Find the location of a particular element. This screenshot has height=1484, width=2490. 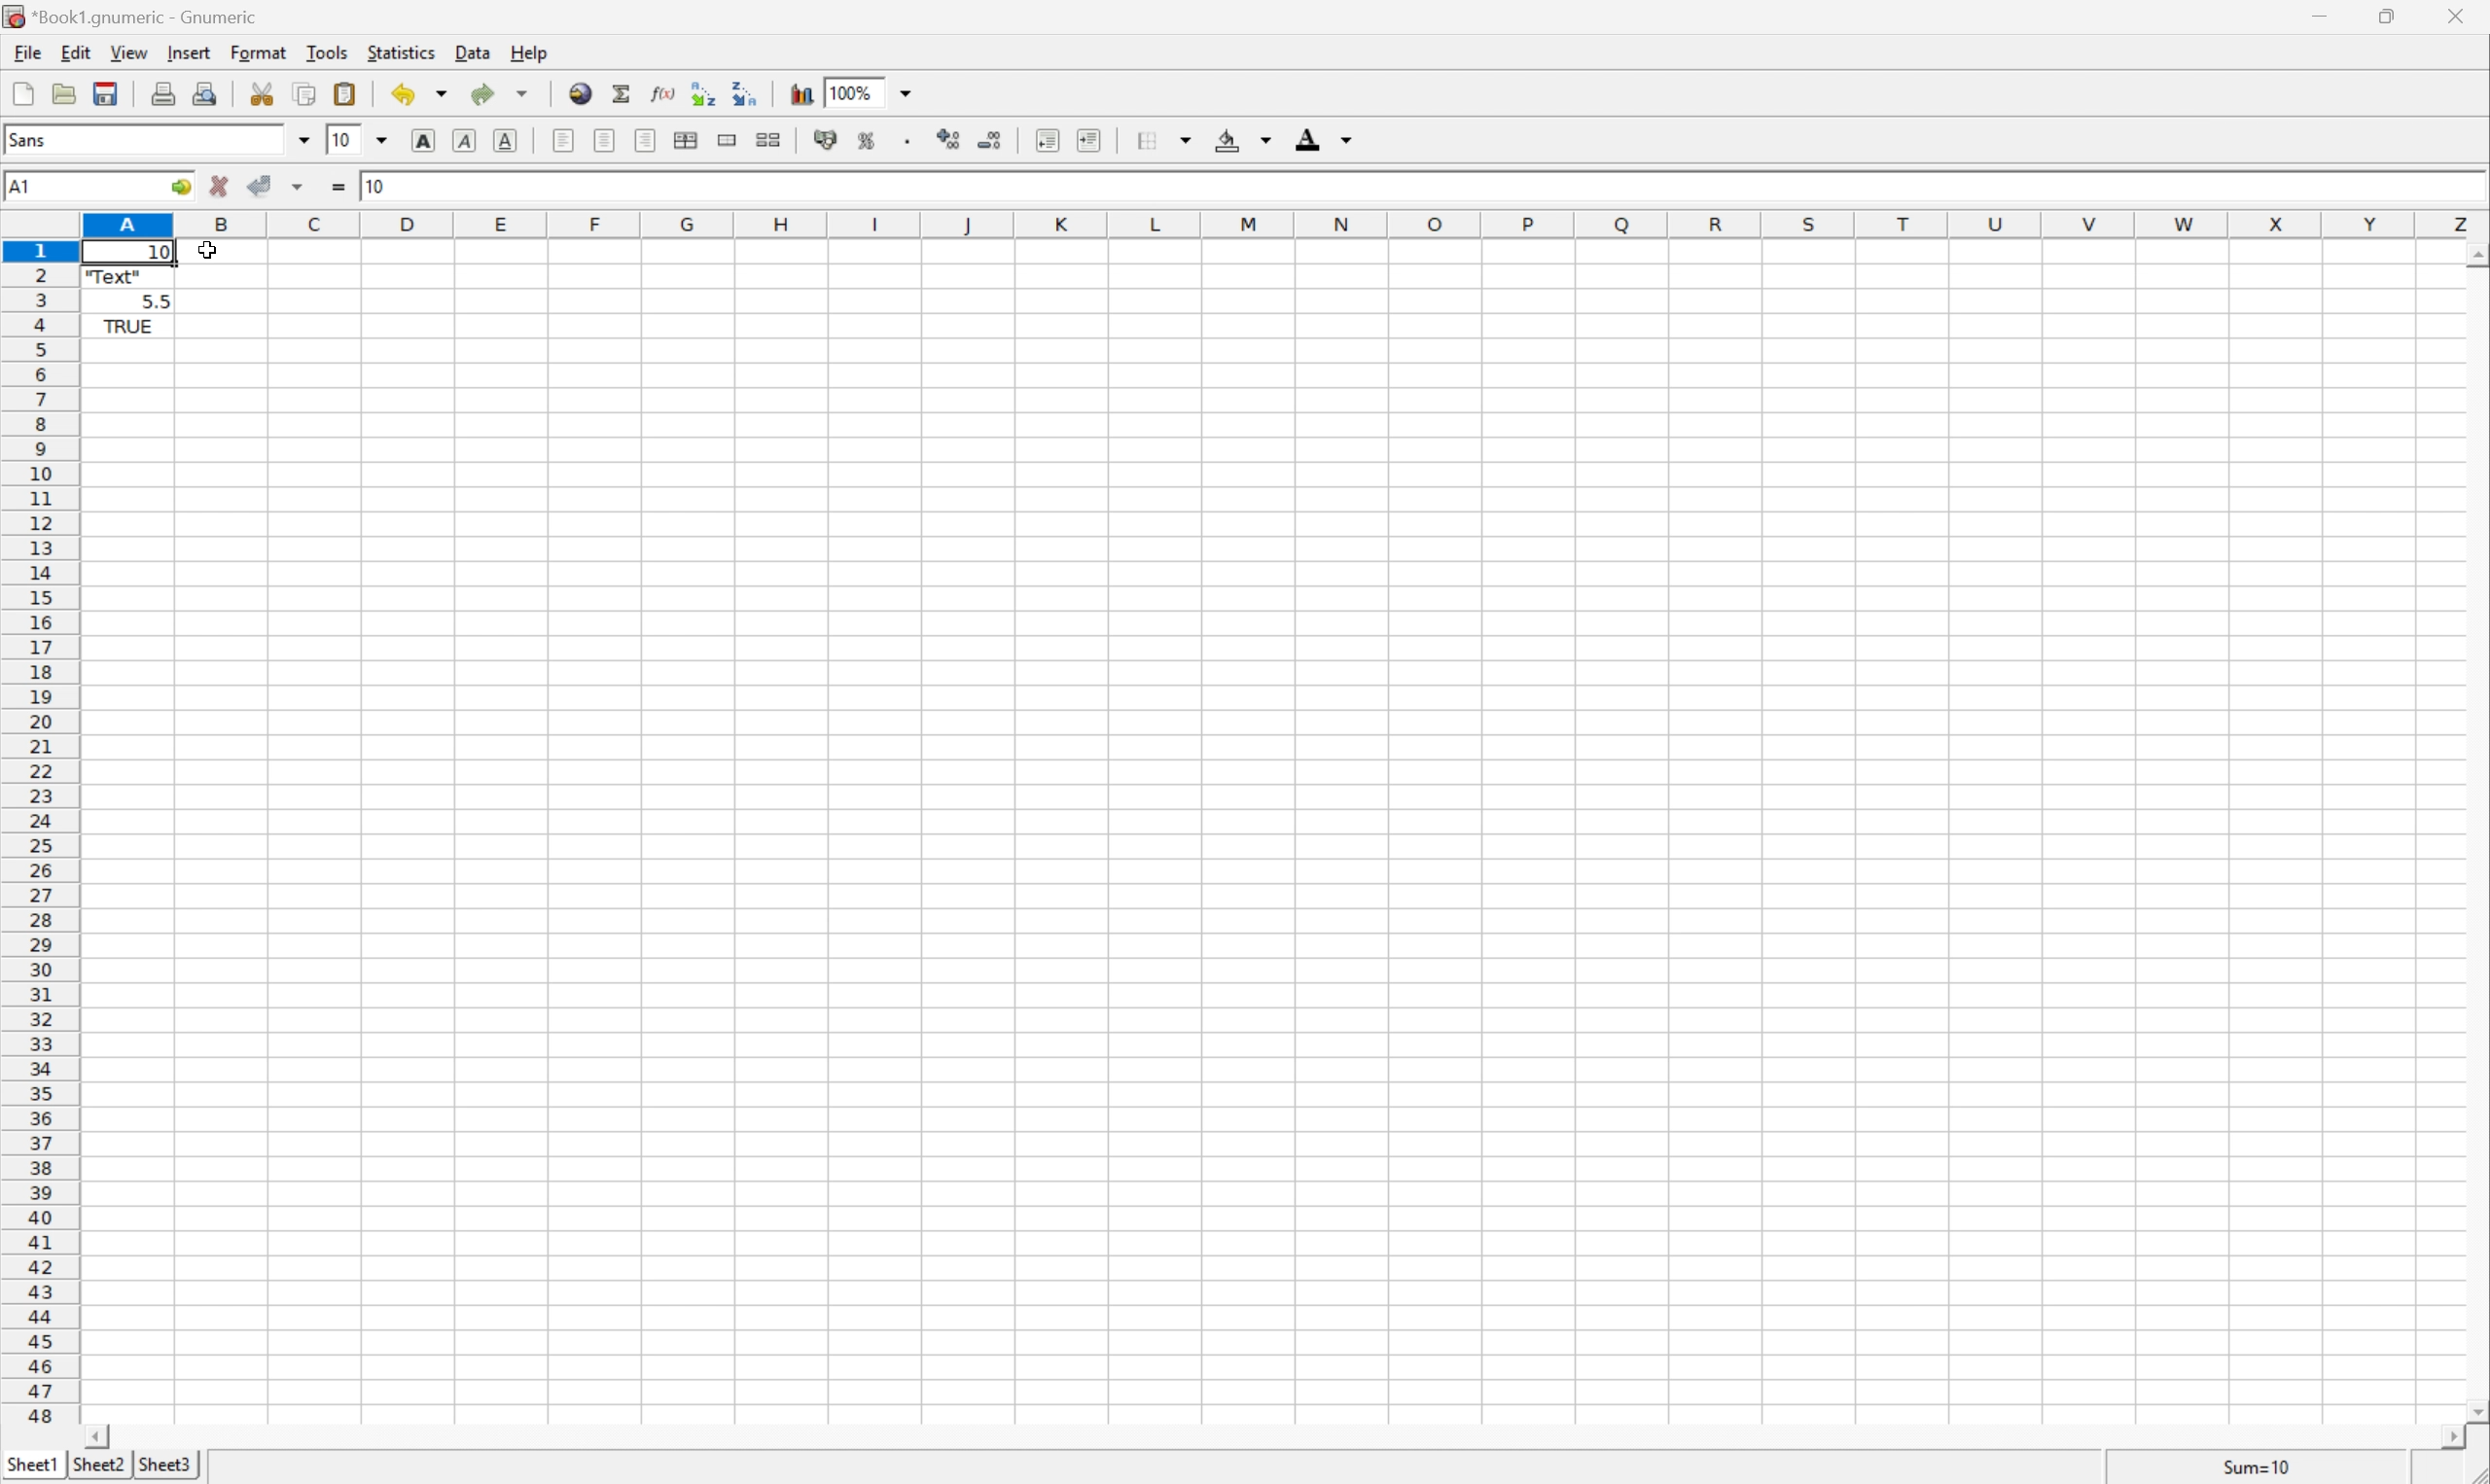

Increase indent, and align the contents to the left is located at coordinates (1093, 140).